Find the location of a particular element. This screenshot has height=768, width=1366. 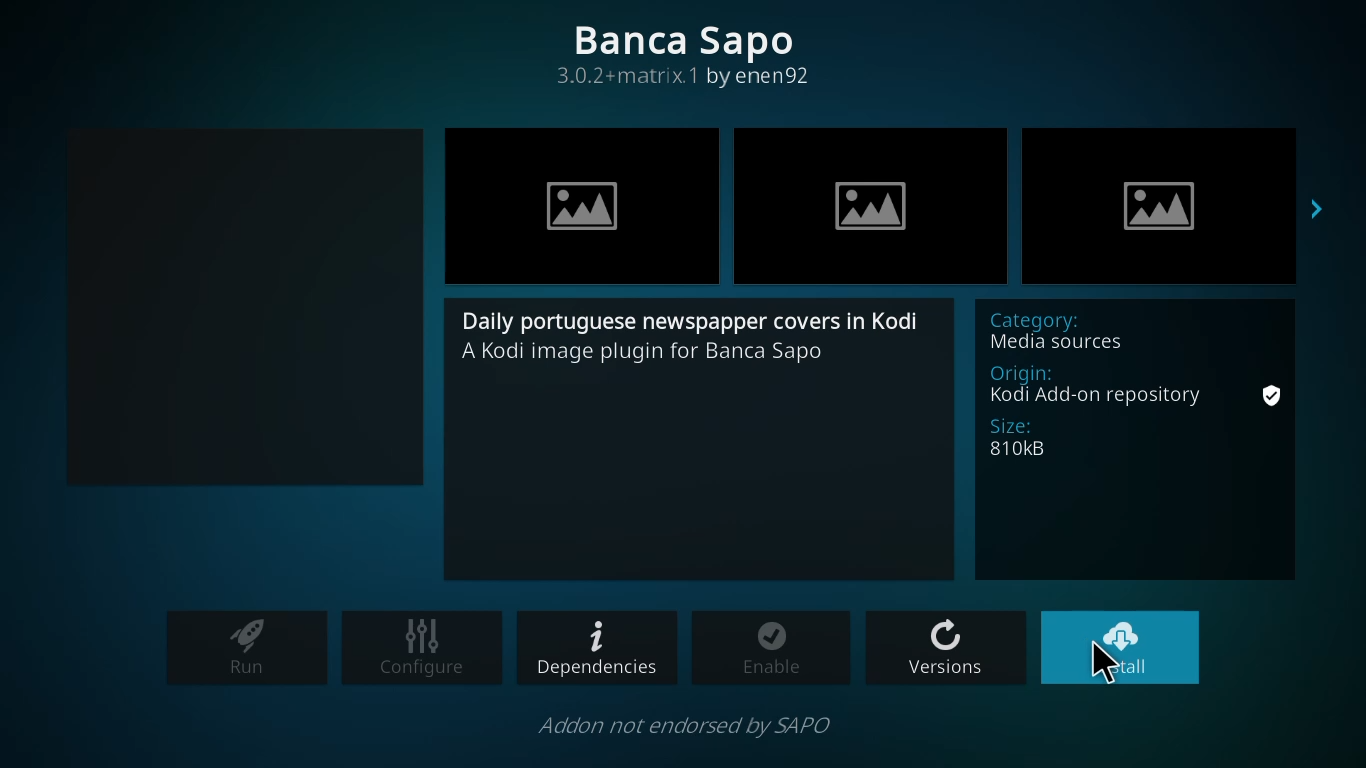

next is located at coordinates (1323, 209).